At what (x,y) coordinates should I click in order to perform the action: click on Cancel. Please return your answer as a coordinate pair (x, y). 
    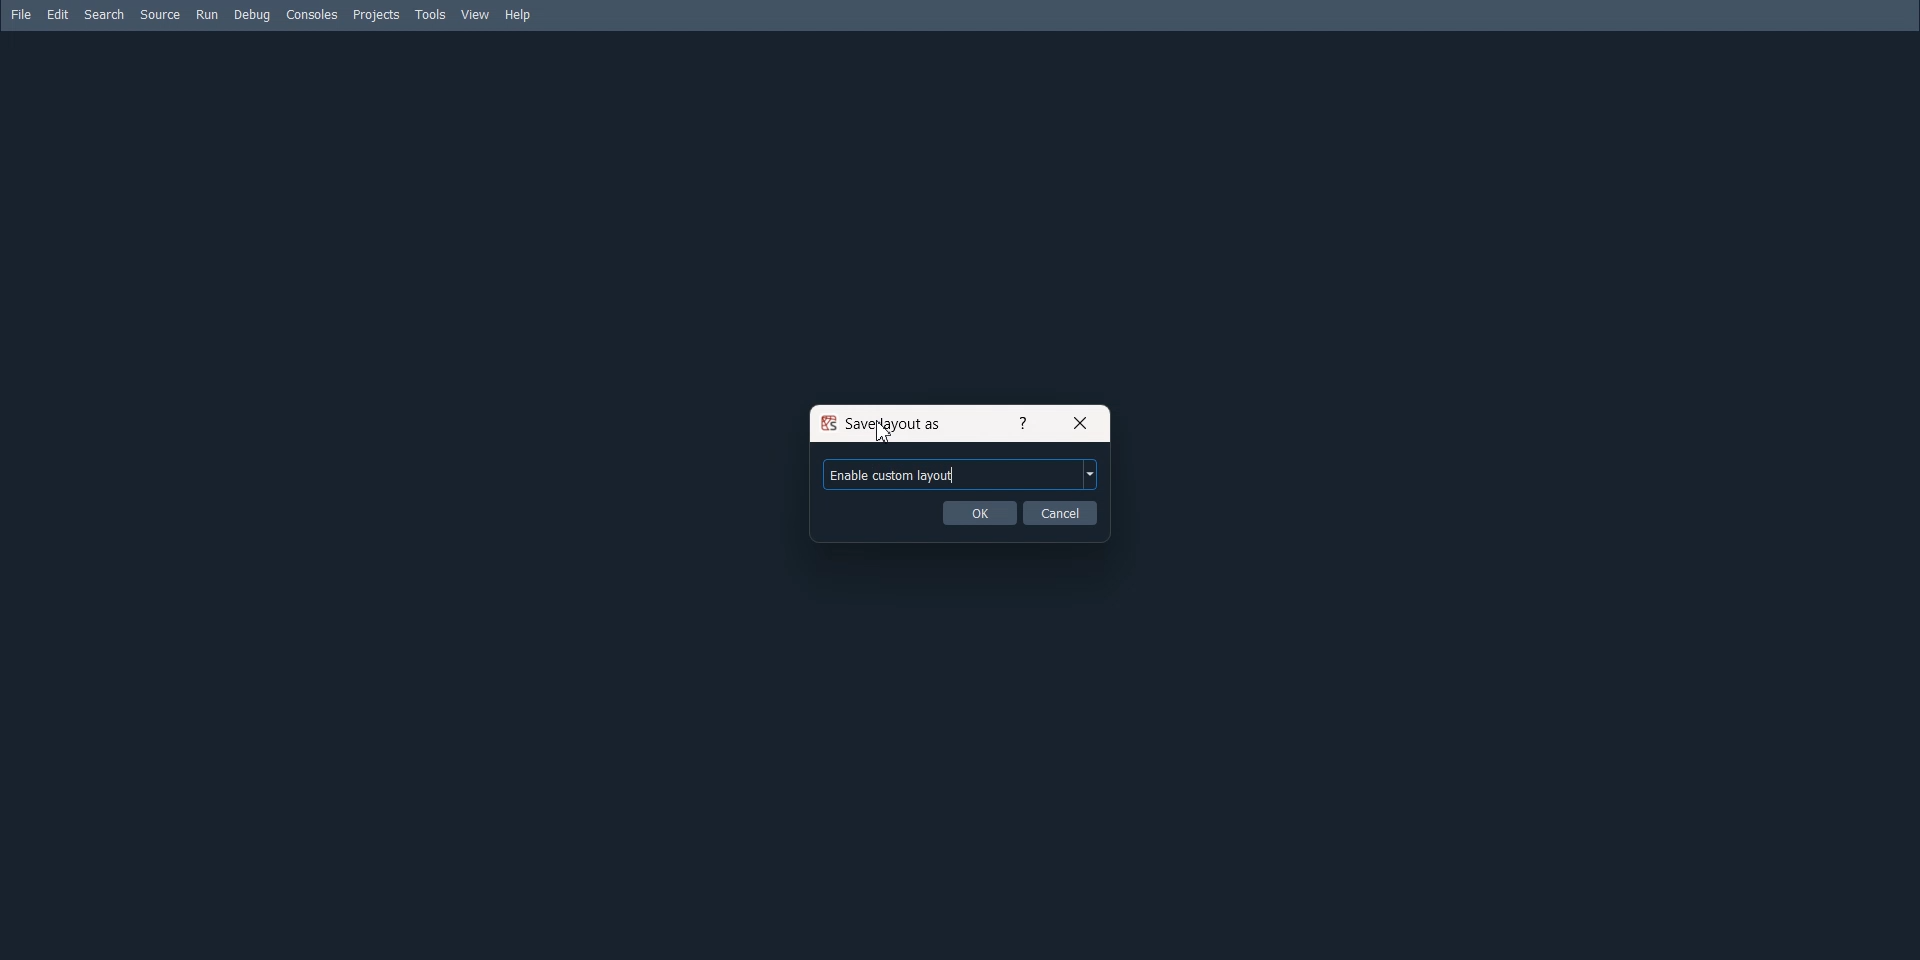
    Looking at the image, I should click on (1062, 512).